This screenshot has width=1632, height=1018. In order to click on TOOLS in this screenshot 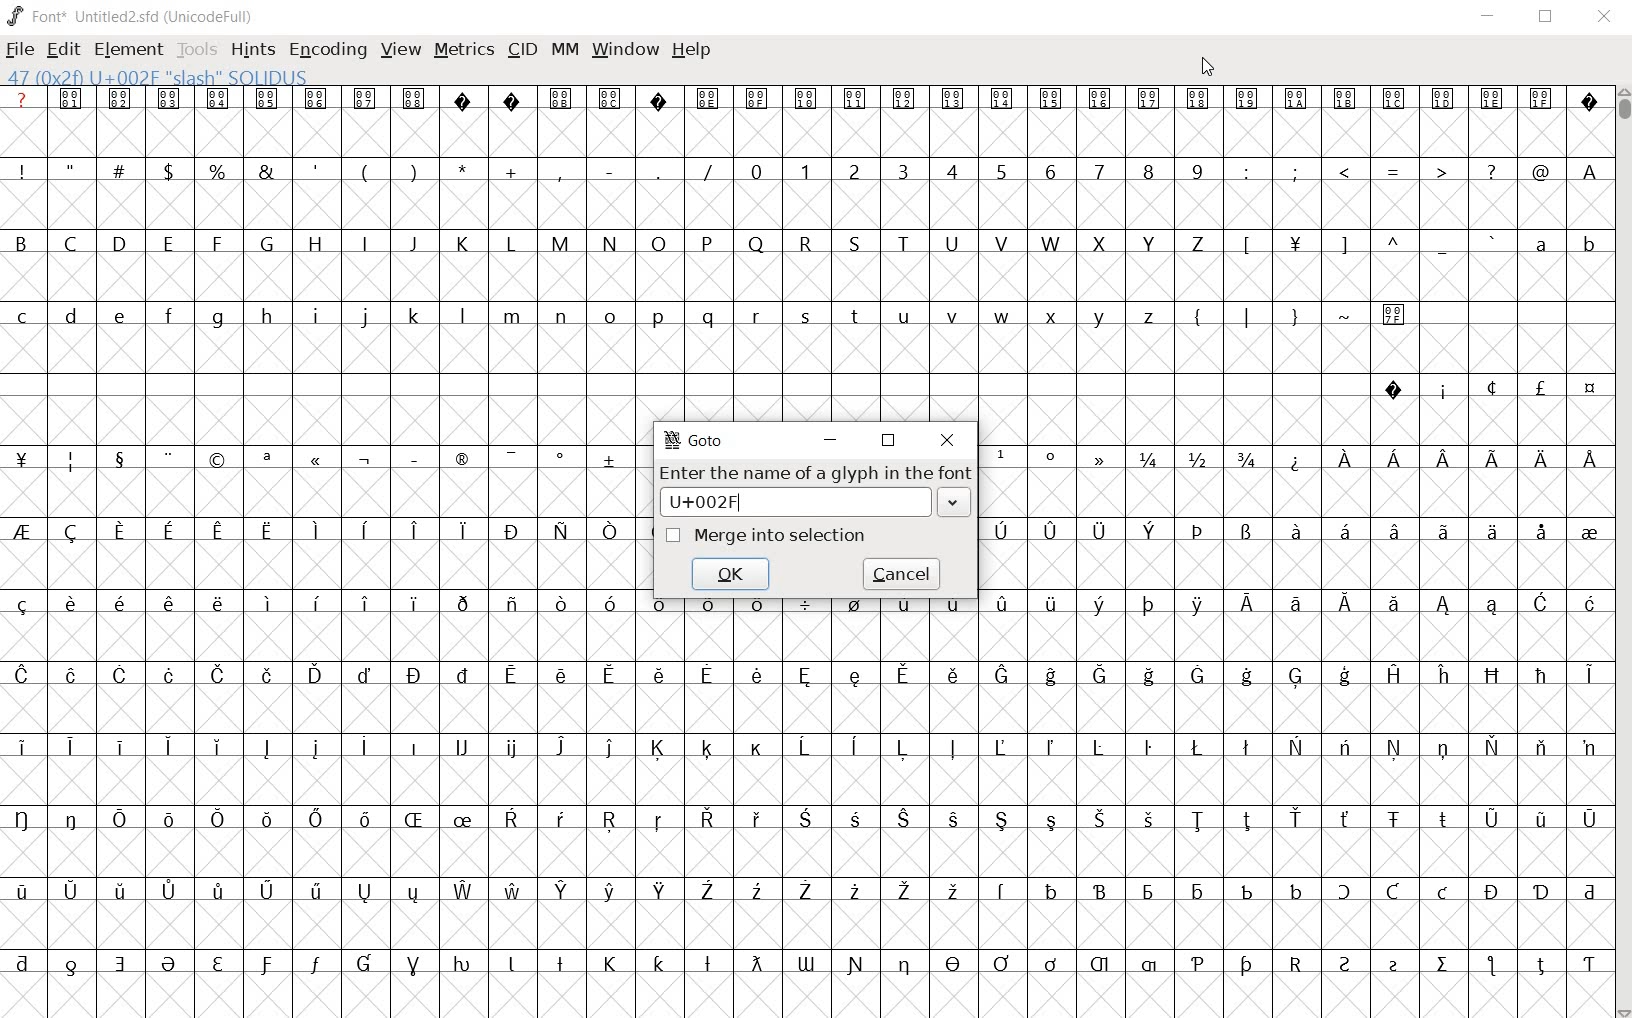, I will do `click(196, 51)`.